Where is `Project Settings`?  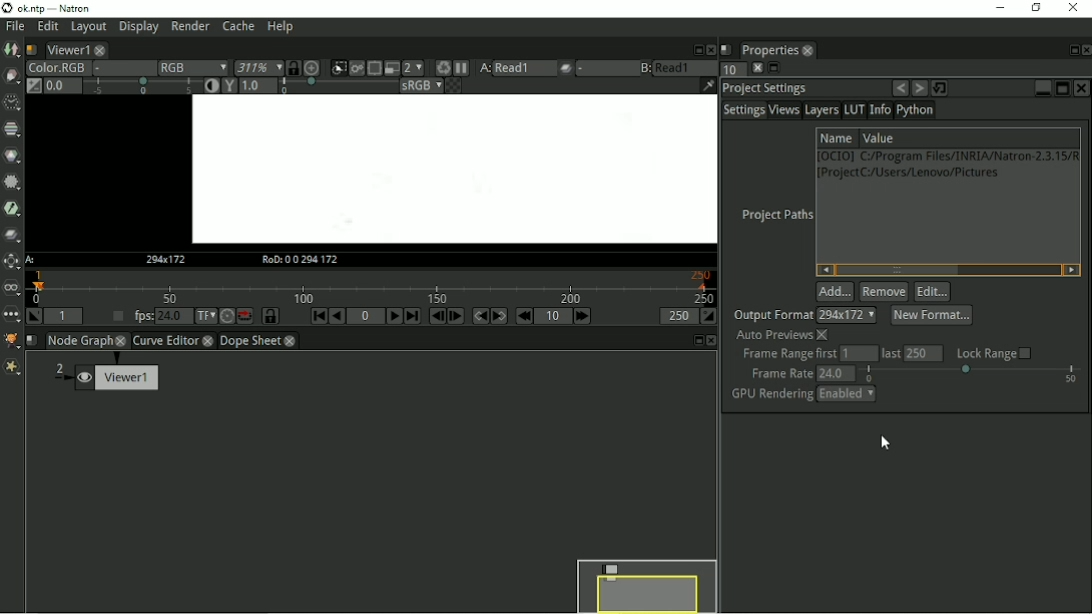 Project Settings is located at coordinates (764, 89).